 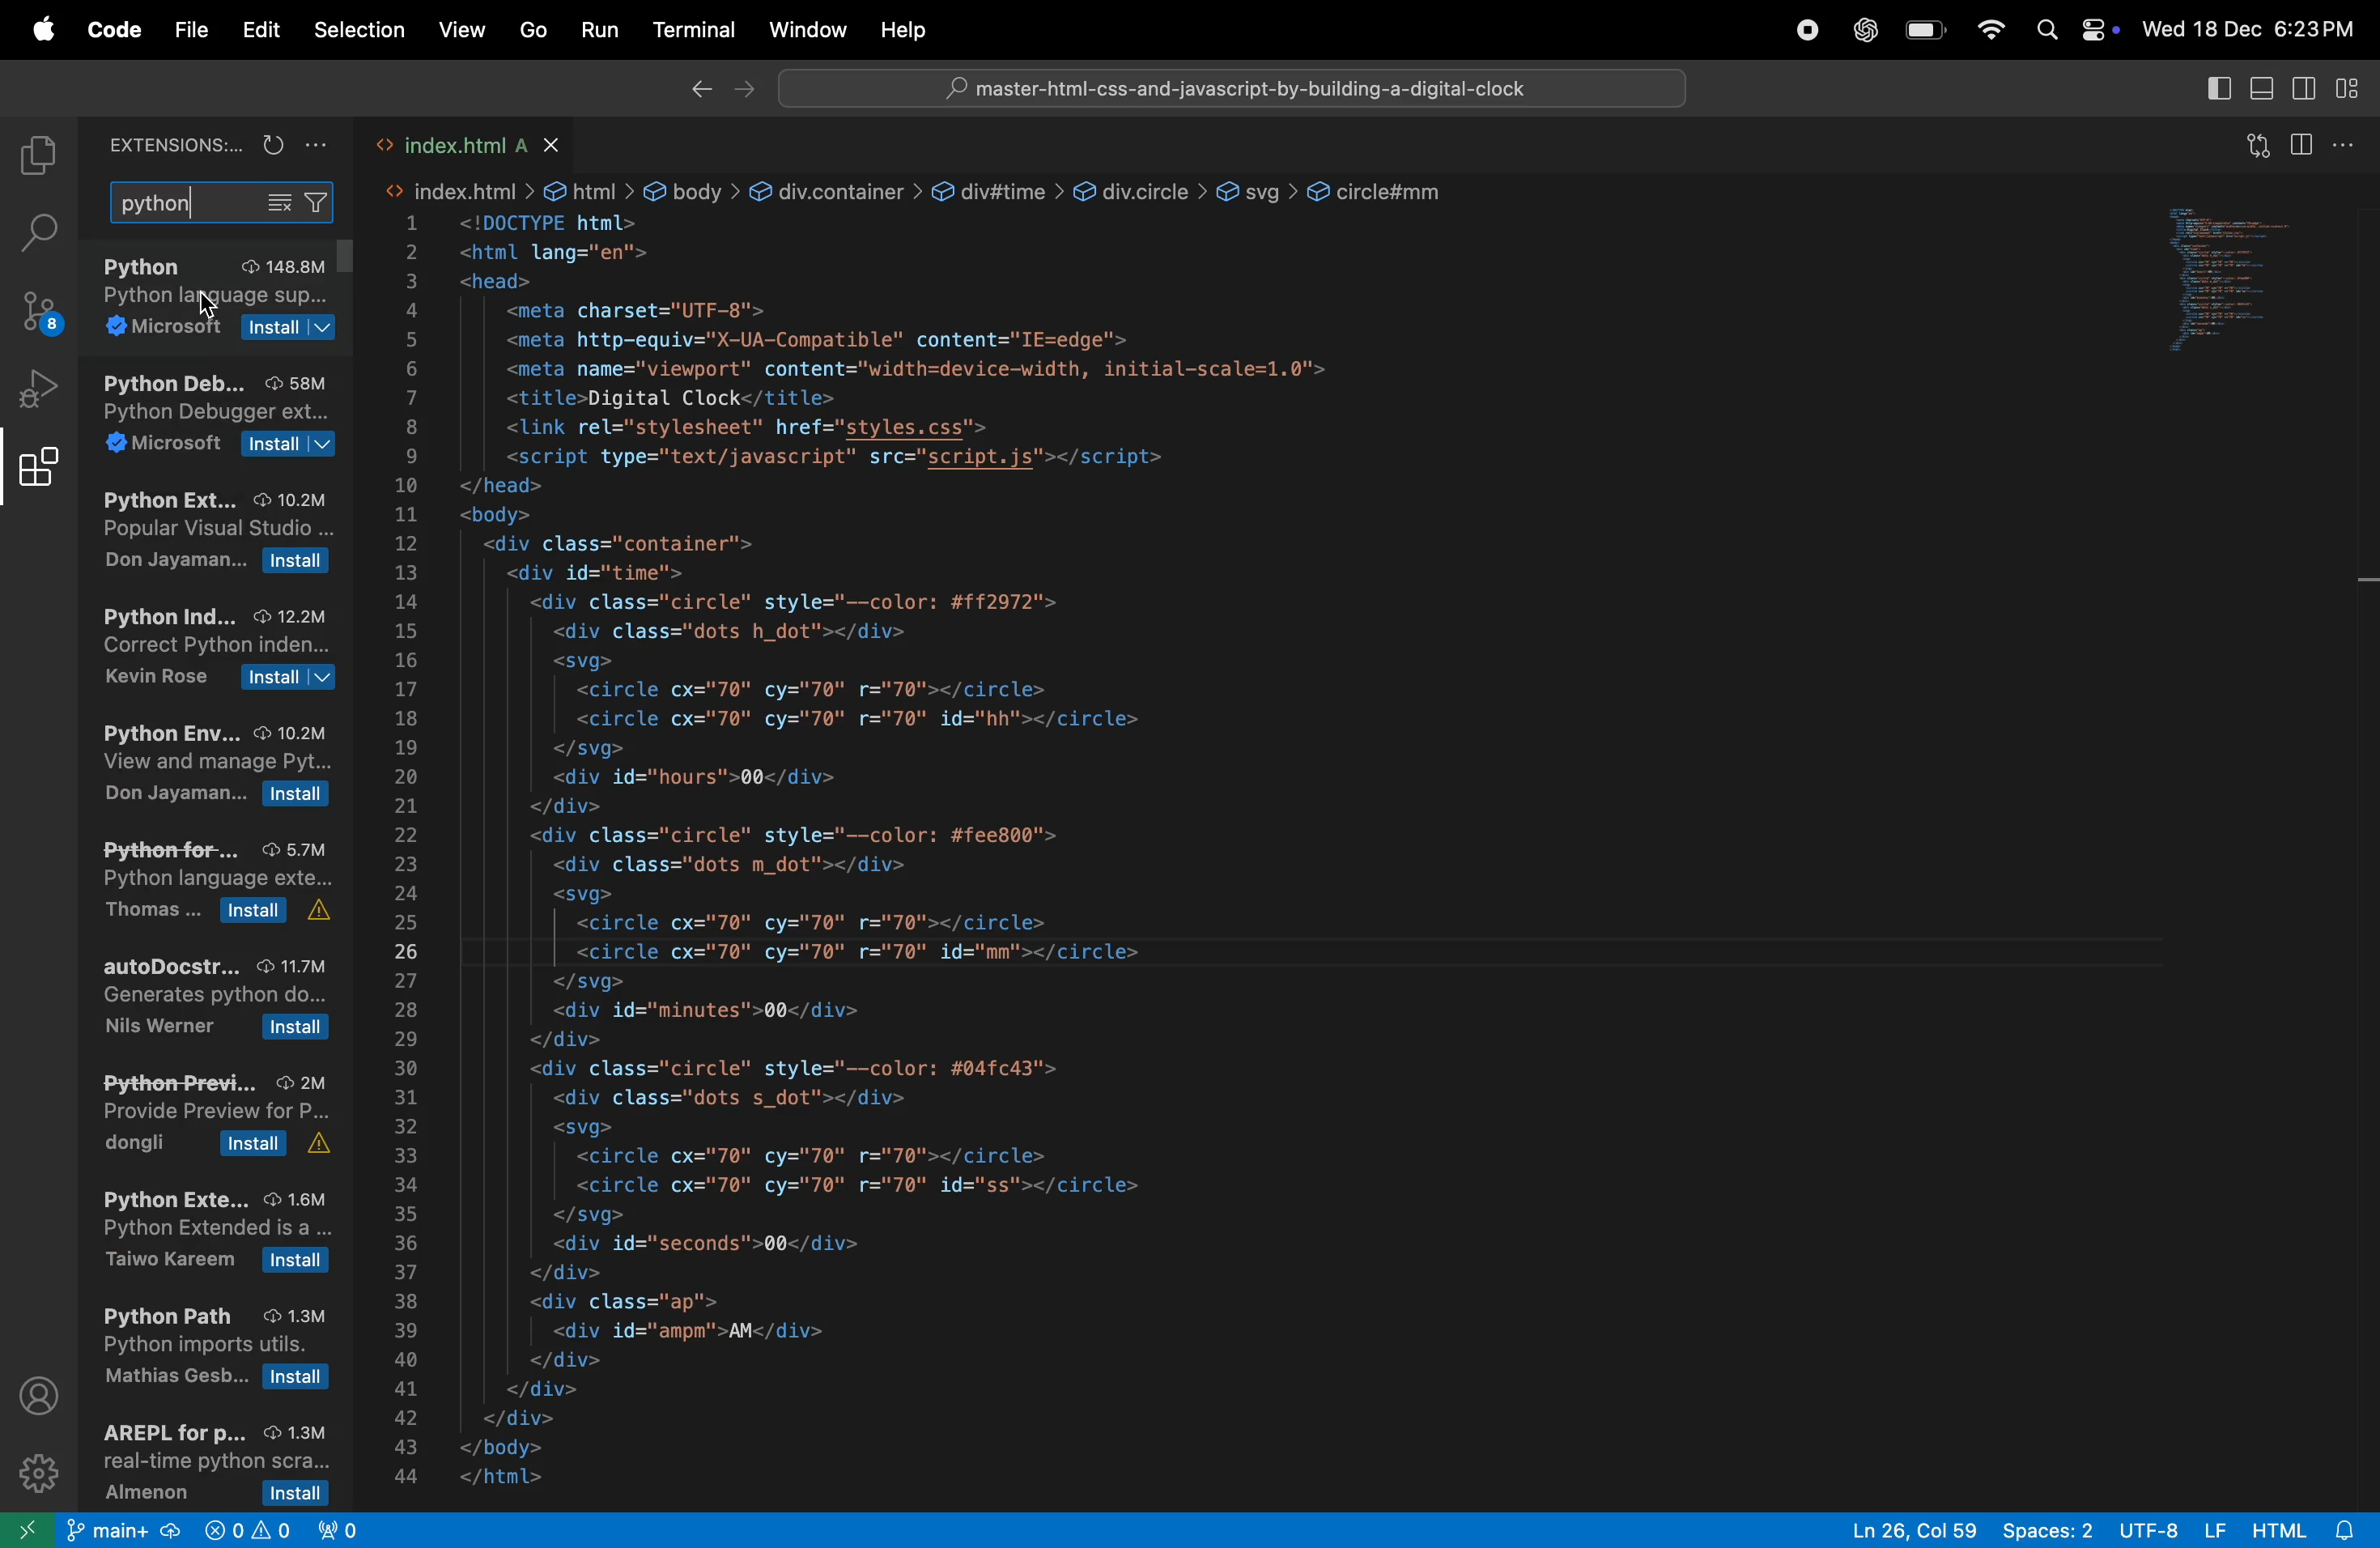 What do you see at coordinates (457, 31) in the screenshot?
I see `view` at bounding box center [457, 31].